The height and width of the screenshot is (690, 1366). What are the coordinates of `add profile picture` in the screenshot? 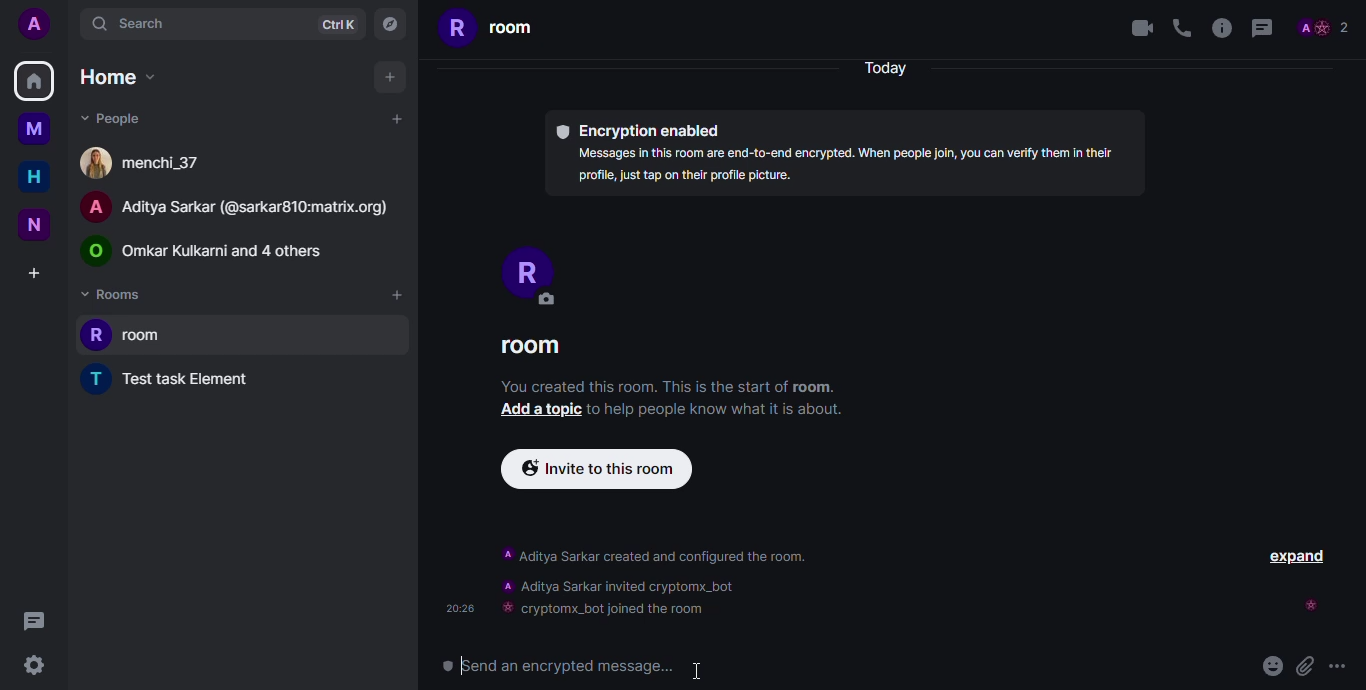 It's located at (33, 23).